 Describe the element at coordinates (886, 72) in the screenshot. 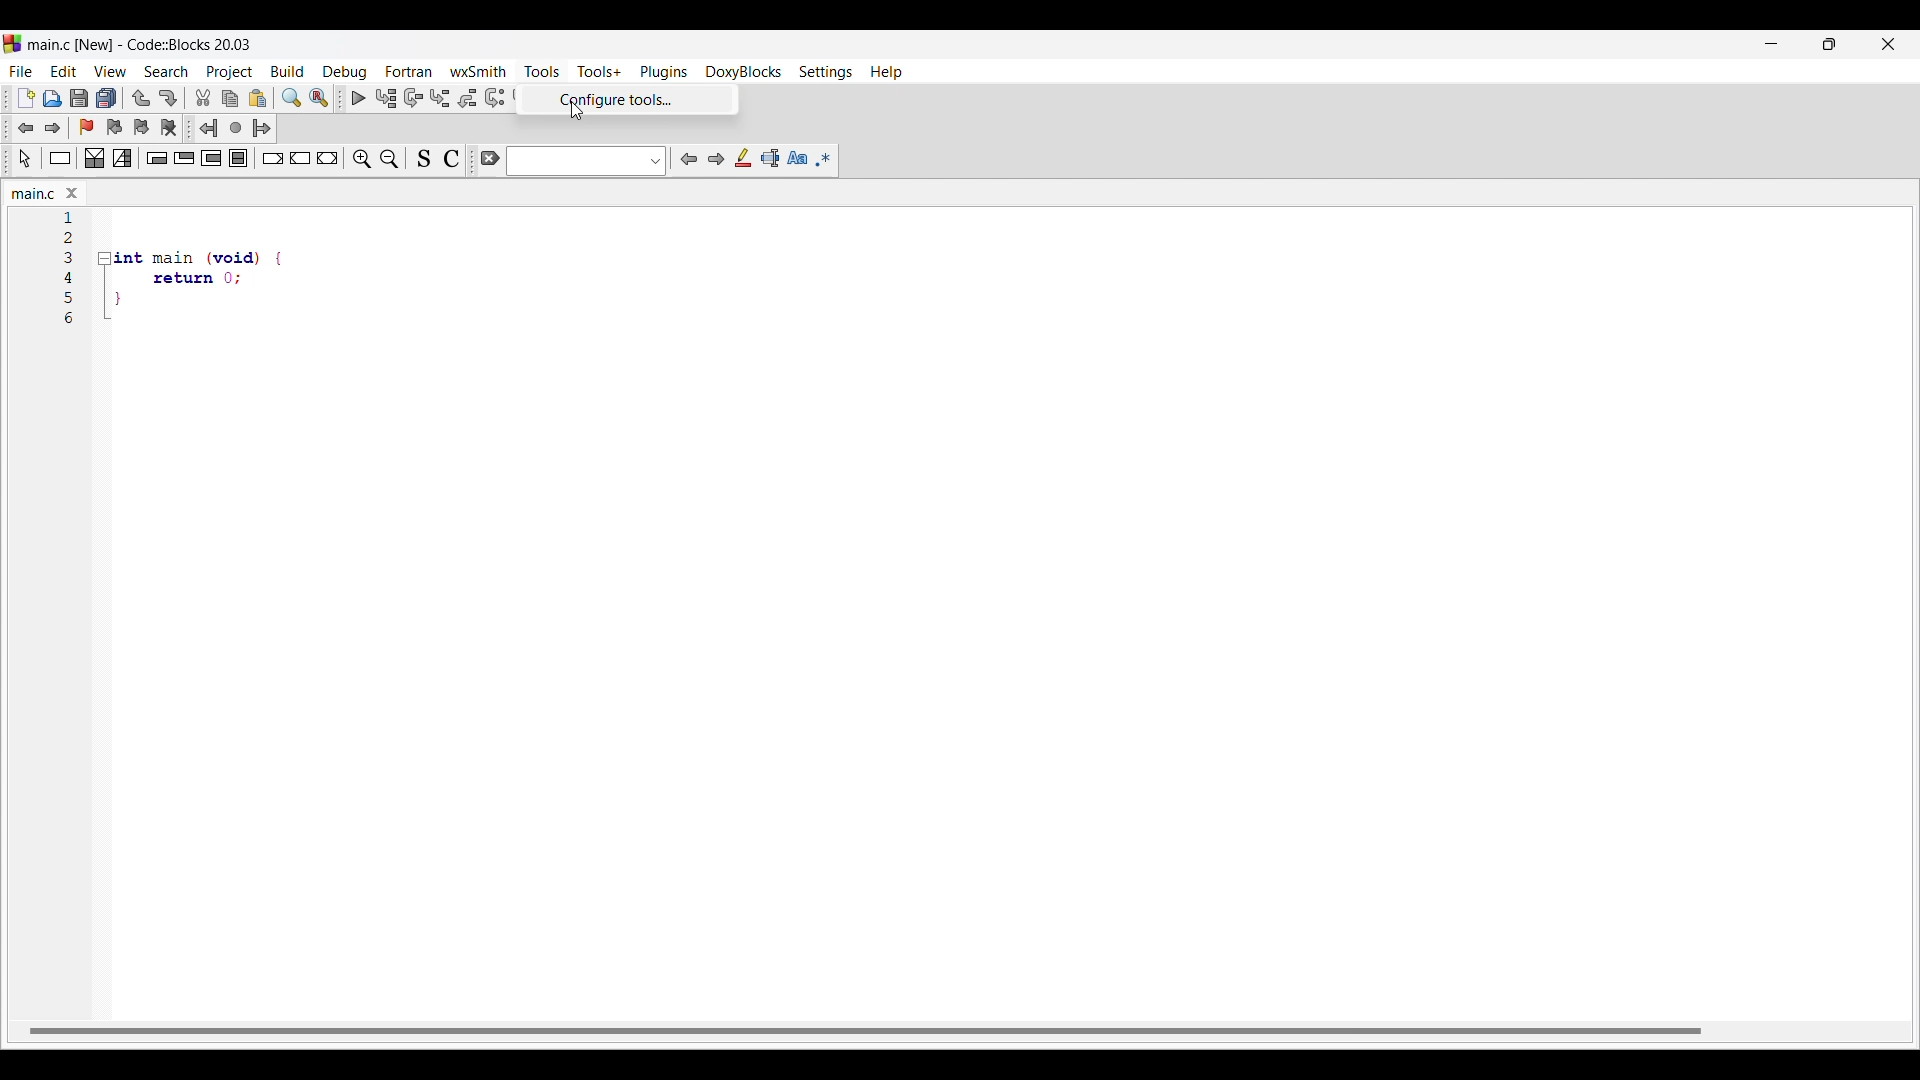

I see `Help menu` at that location.